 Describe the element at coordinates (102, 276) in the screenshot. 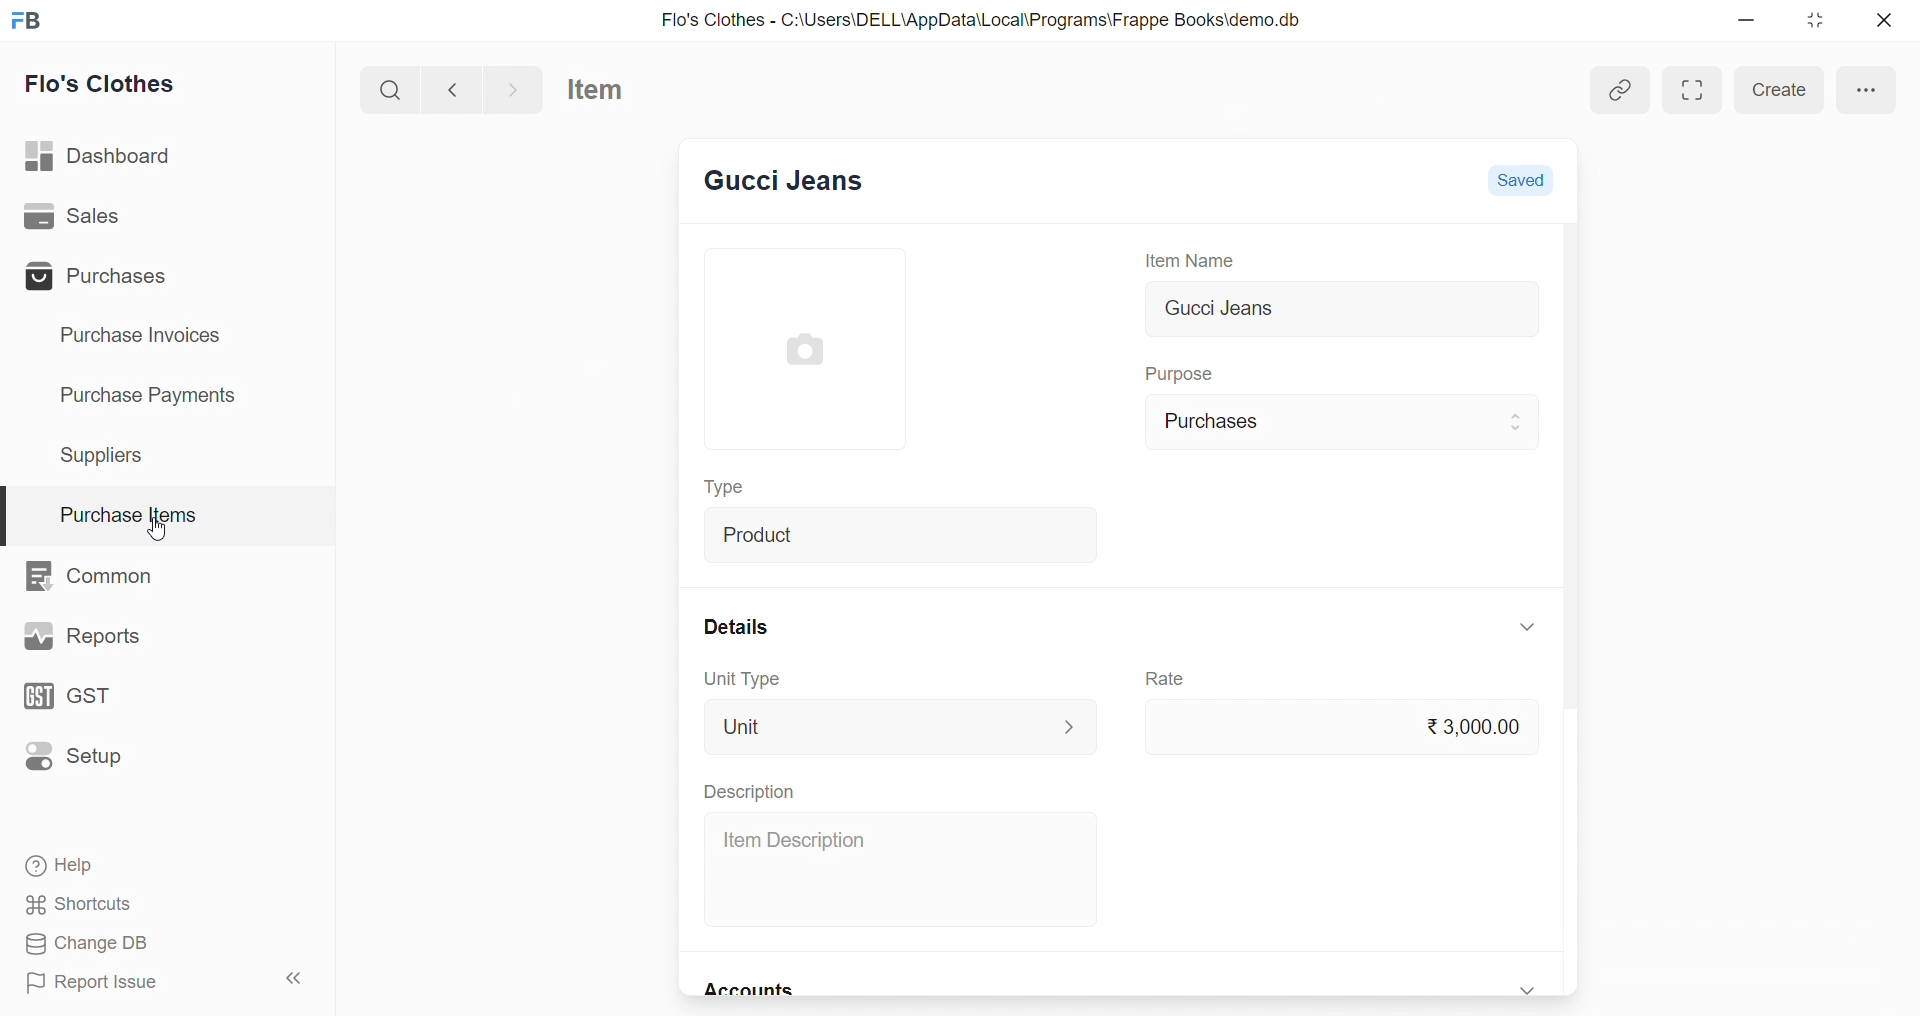

I see `Purchases` at that location.